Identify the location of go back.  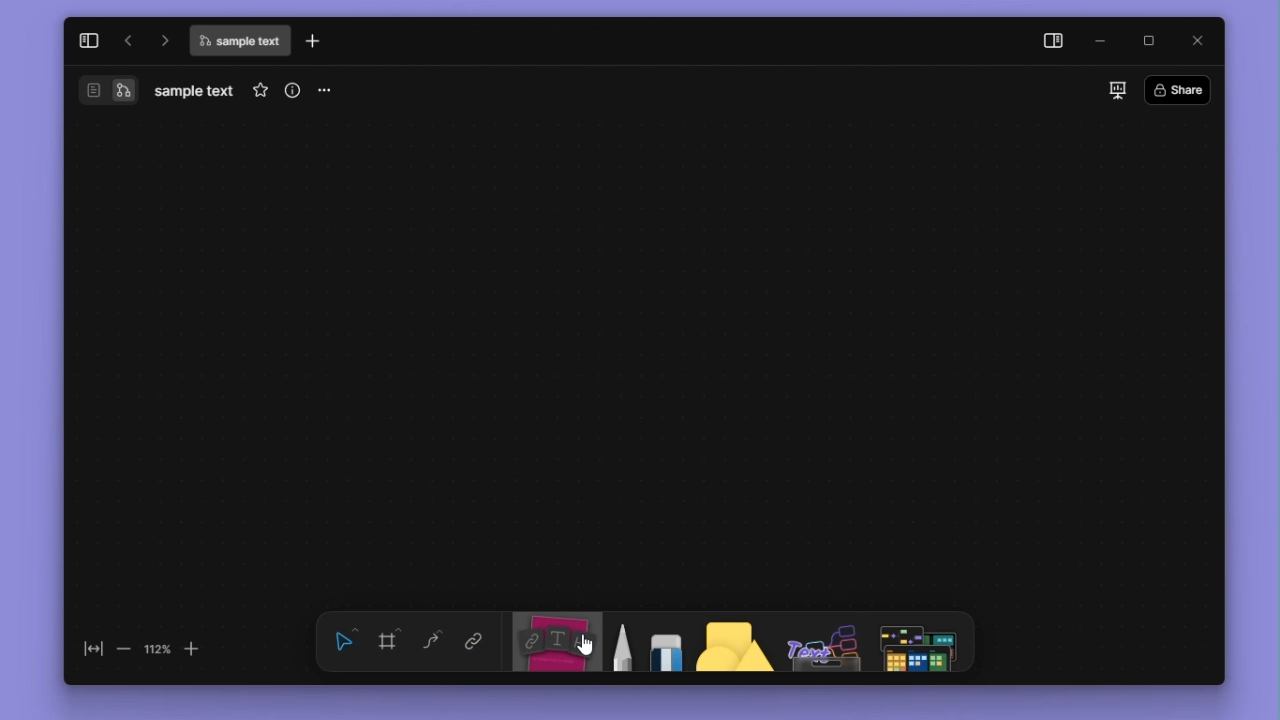
(128, 40).